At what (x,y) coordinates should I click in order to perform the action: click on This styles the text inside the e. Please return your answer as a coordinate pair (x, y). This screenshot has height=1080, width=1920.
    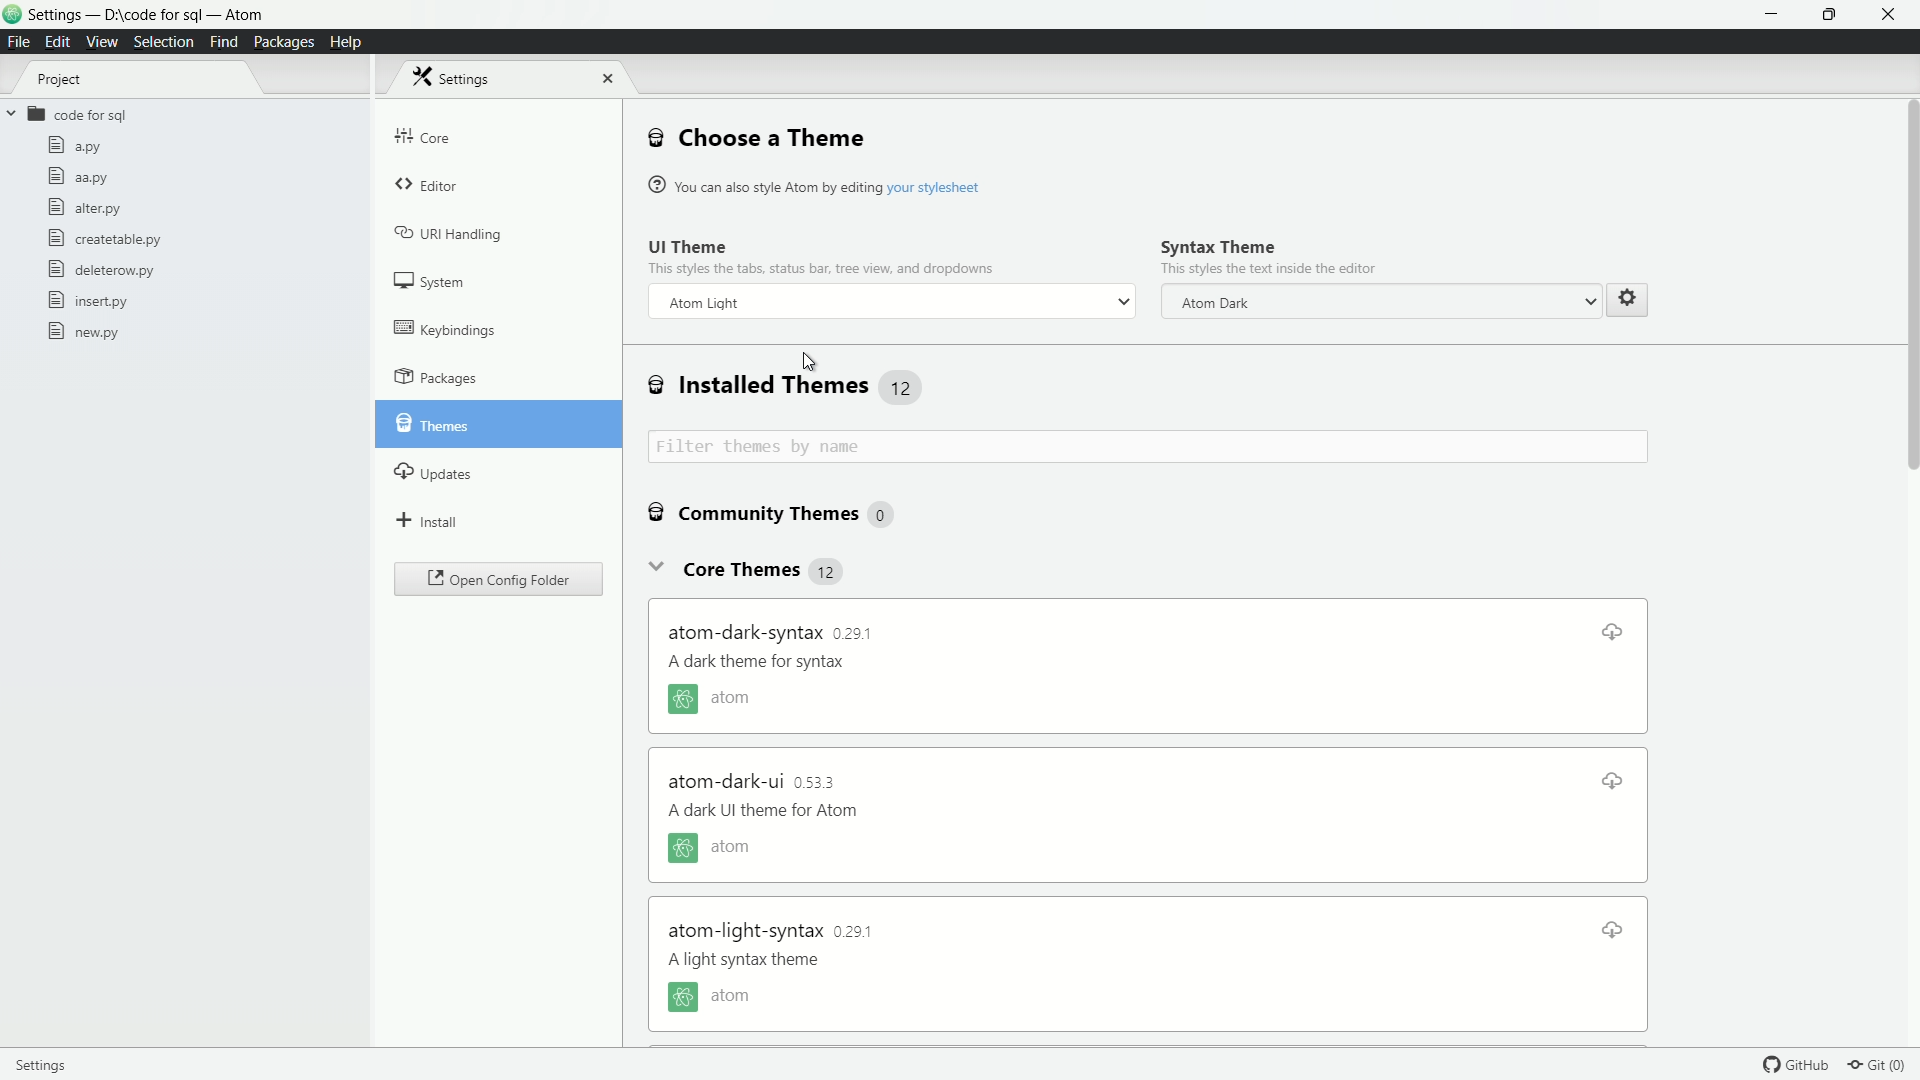
    Looking at the image, I should click on (822, 272).